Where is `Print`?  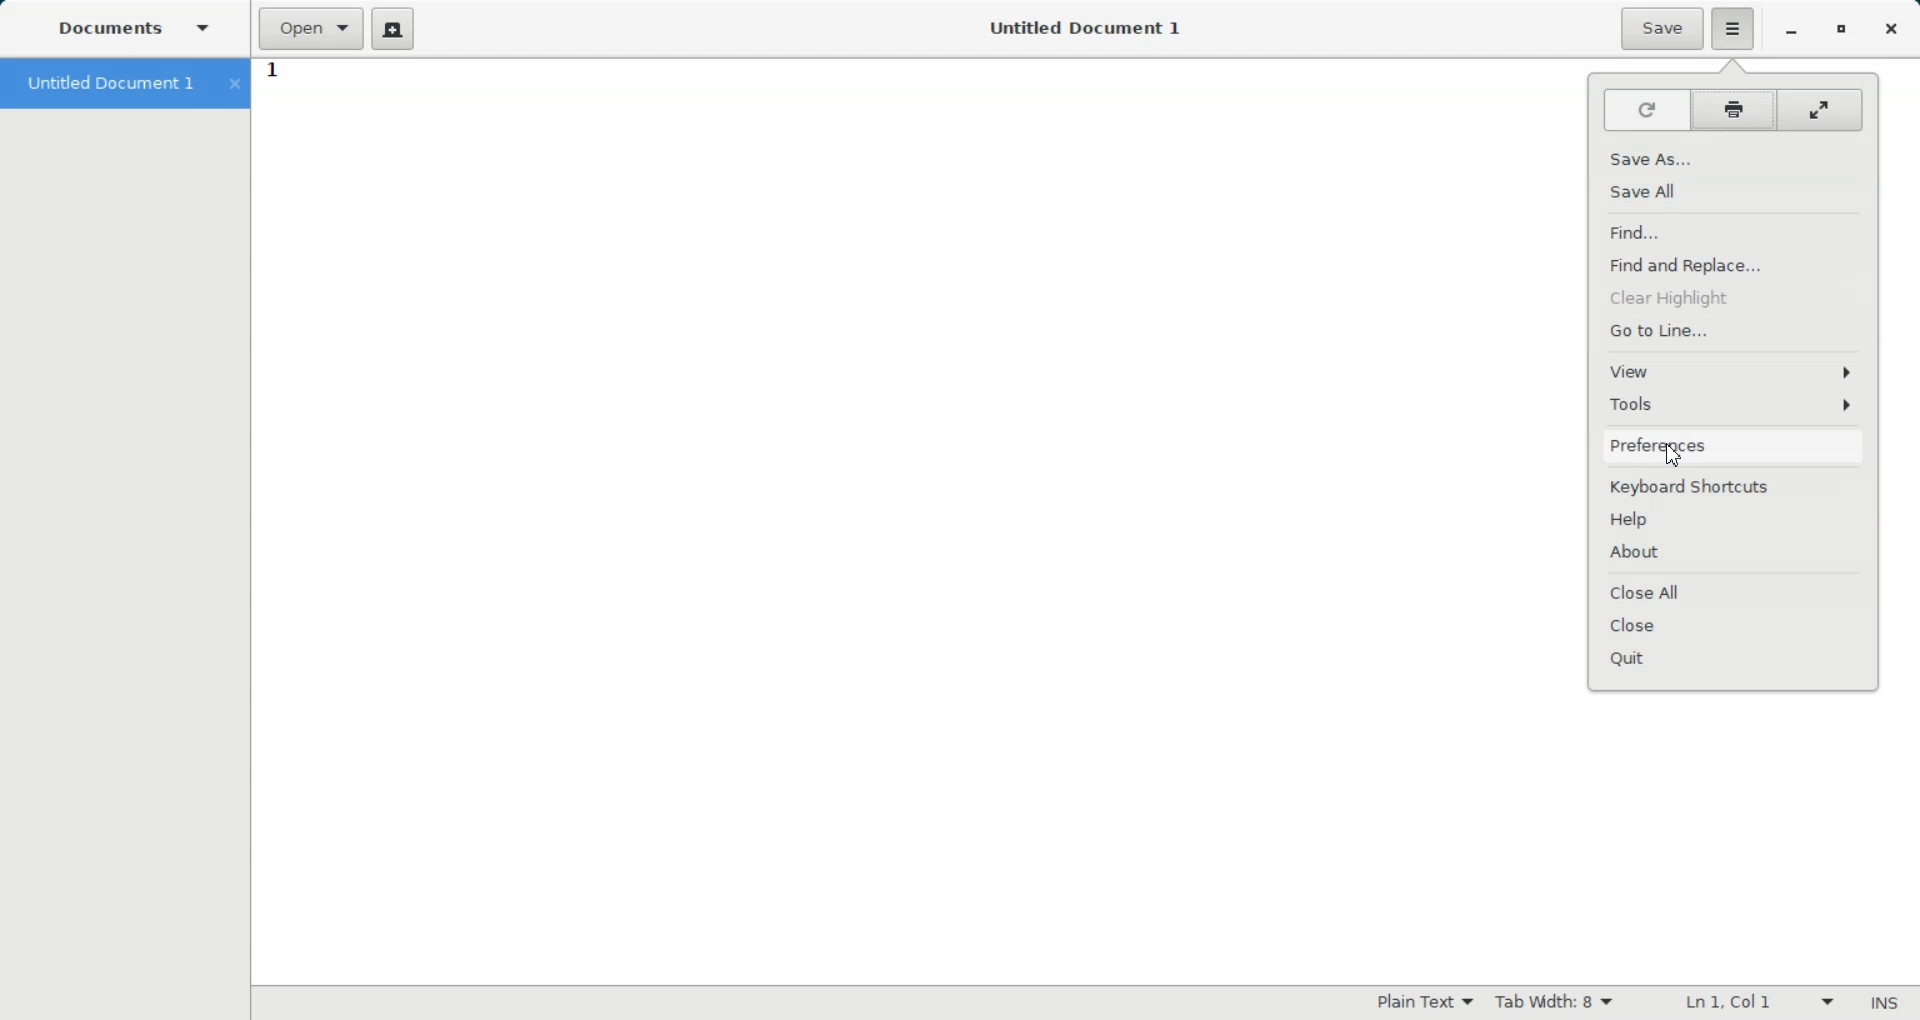 Print is located at coordinates (1734, 111).